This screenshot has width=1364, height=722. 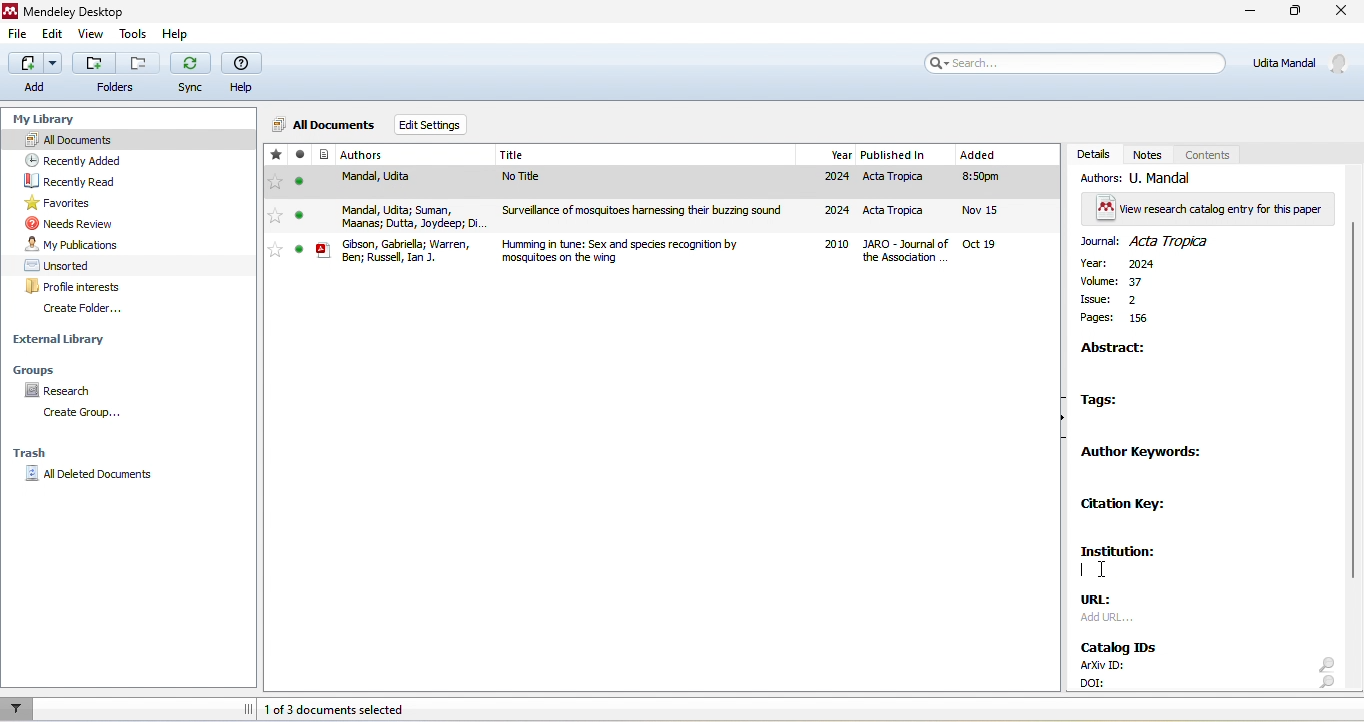 I want to click on tags, so click(x=1112, y=401).